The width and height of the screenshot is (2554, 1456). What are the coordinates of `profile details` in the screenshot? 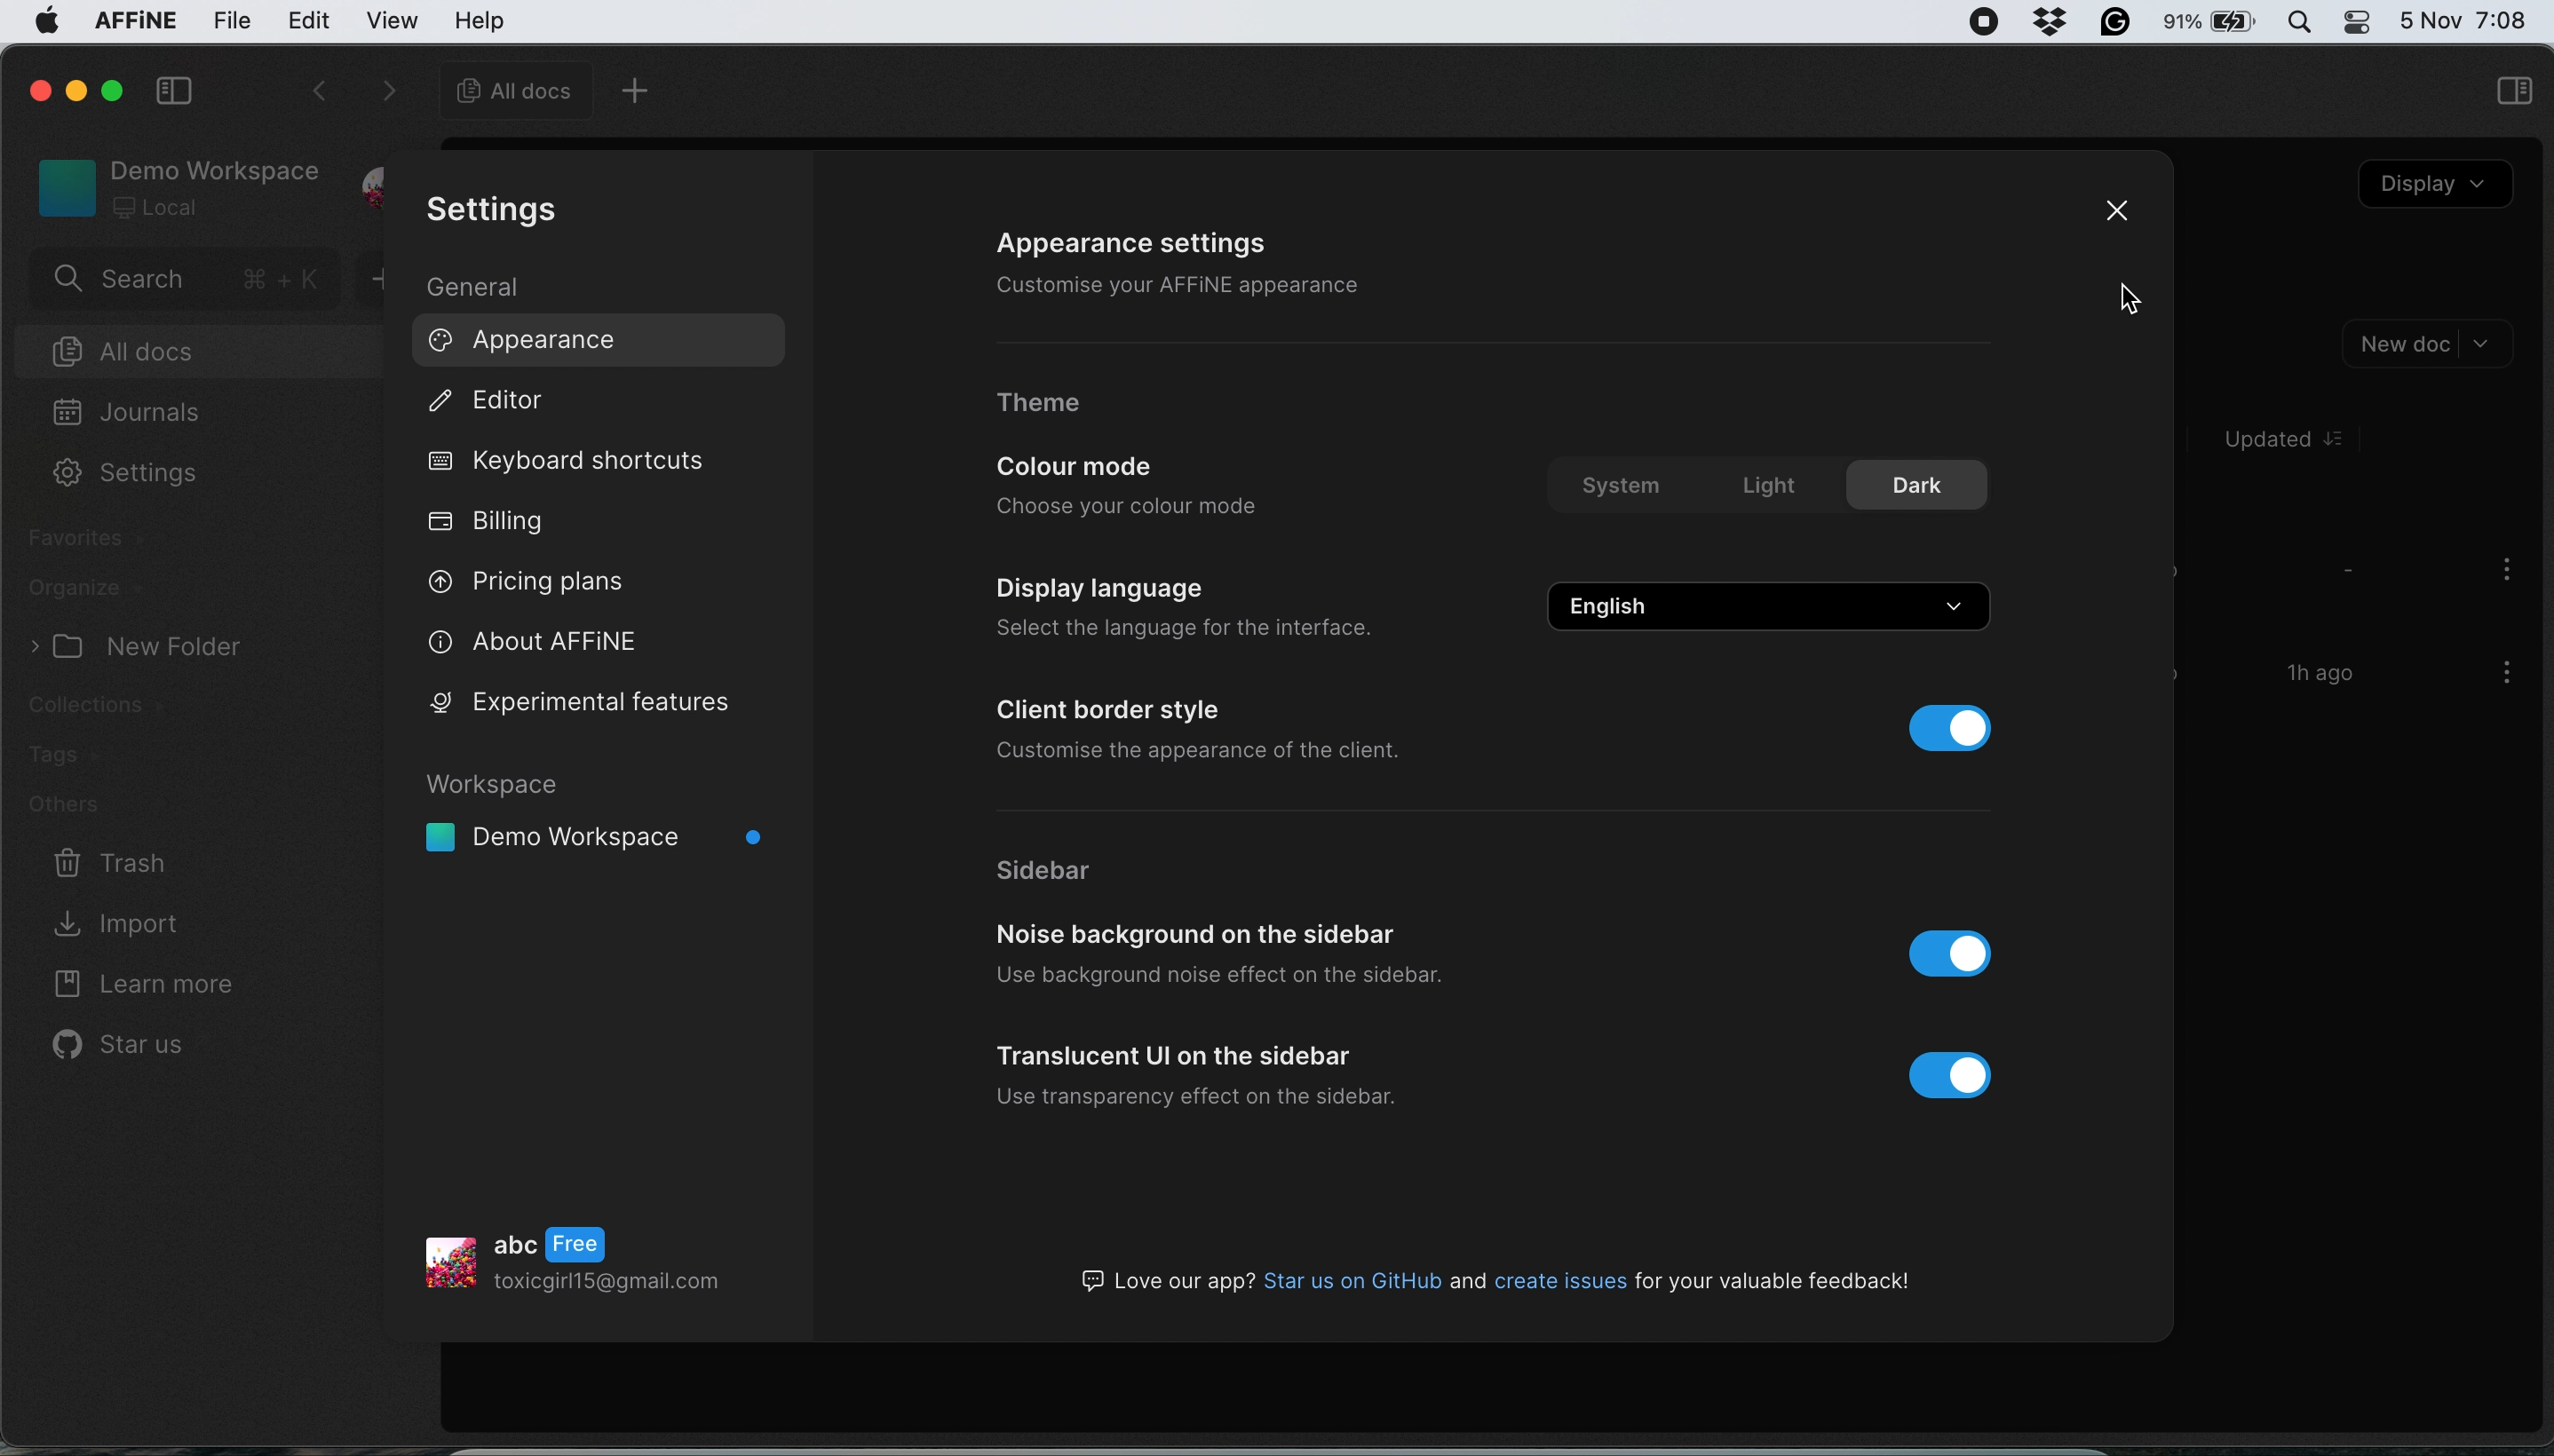 It's located at (602, 1257).